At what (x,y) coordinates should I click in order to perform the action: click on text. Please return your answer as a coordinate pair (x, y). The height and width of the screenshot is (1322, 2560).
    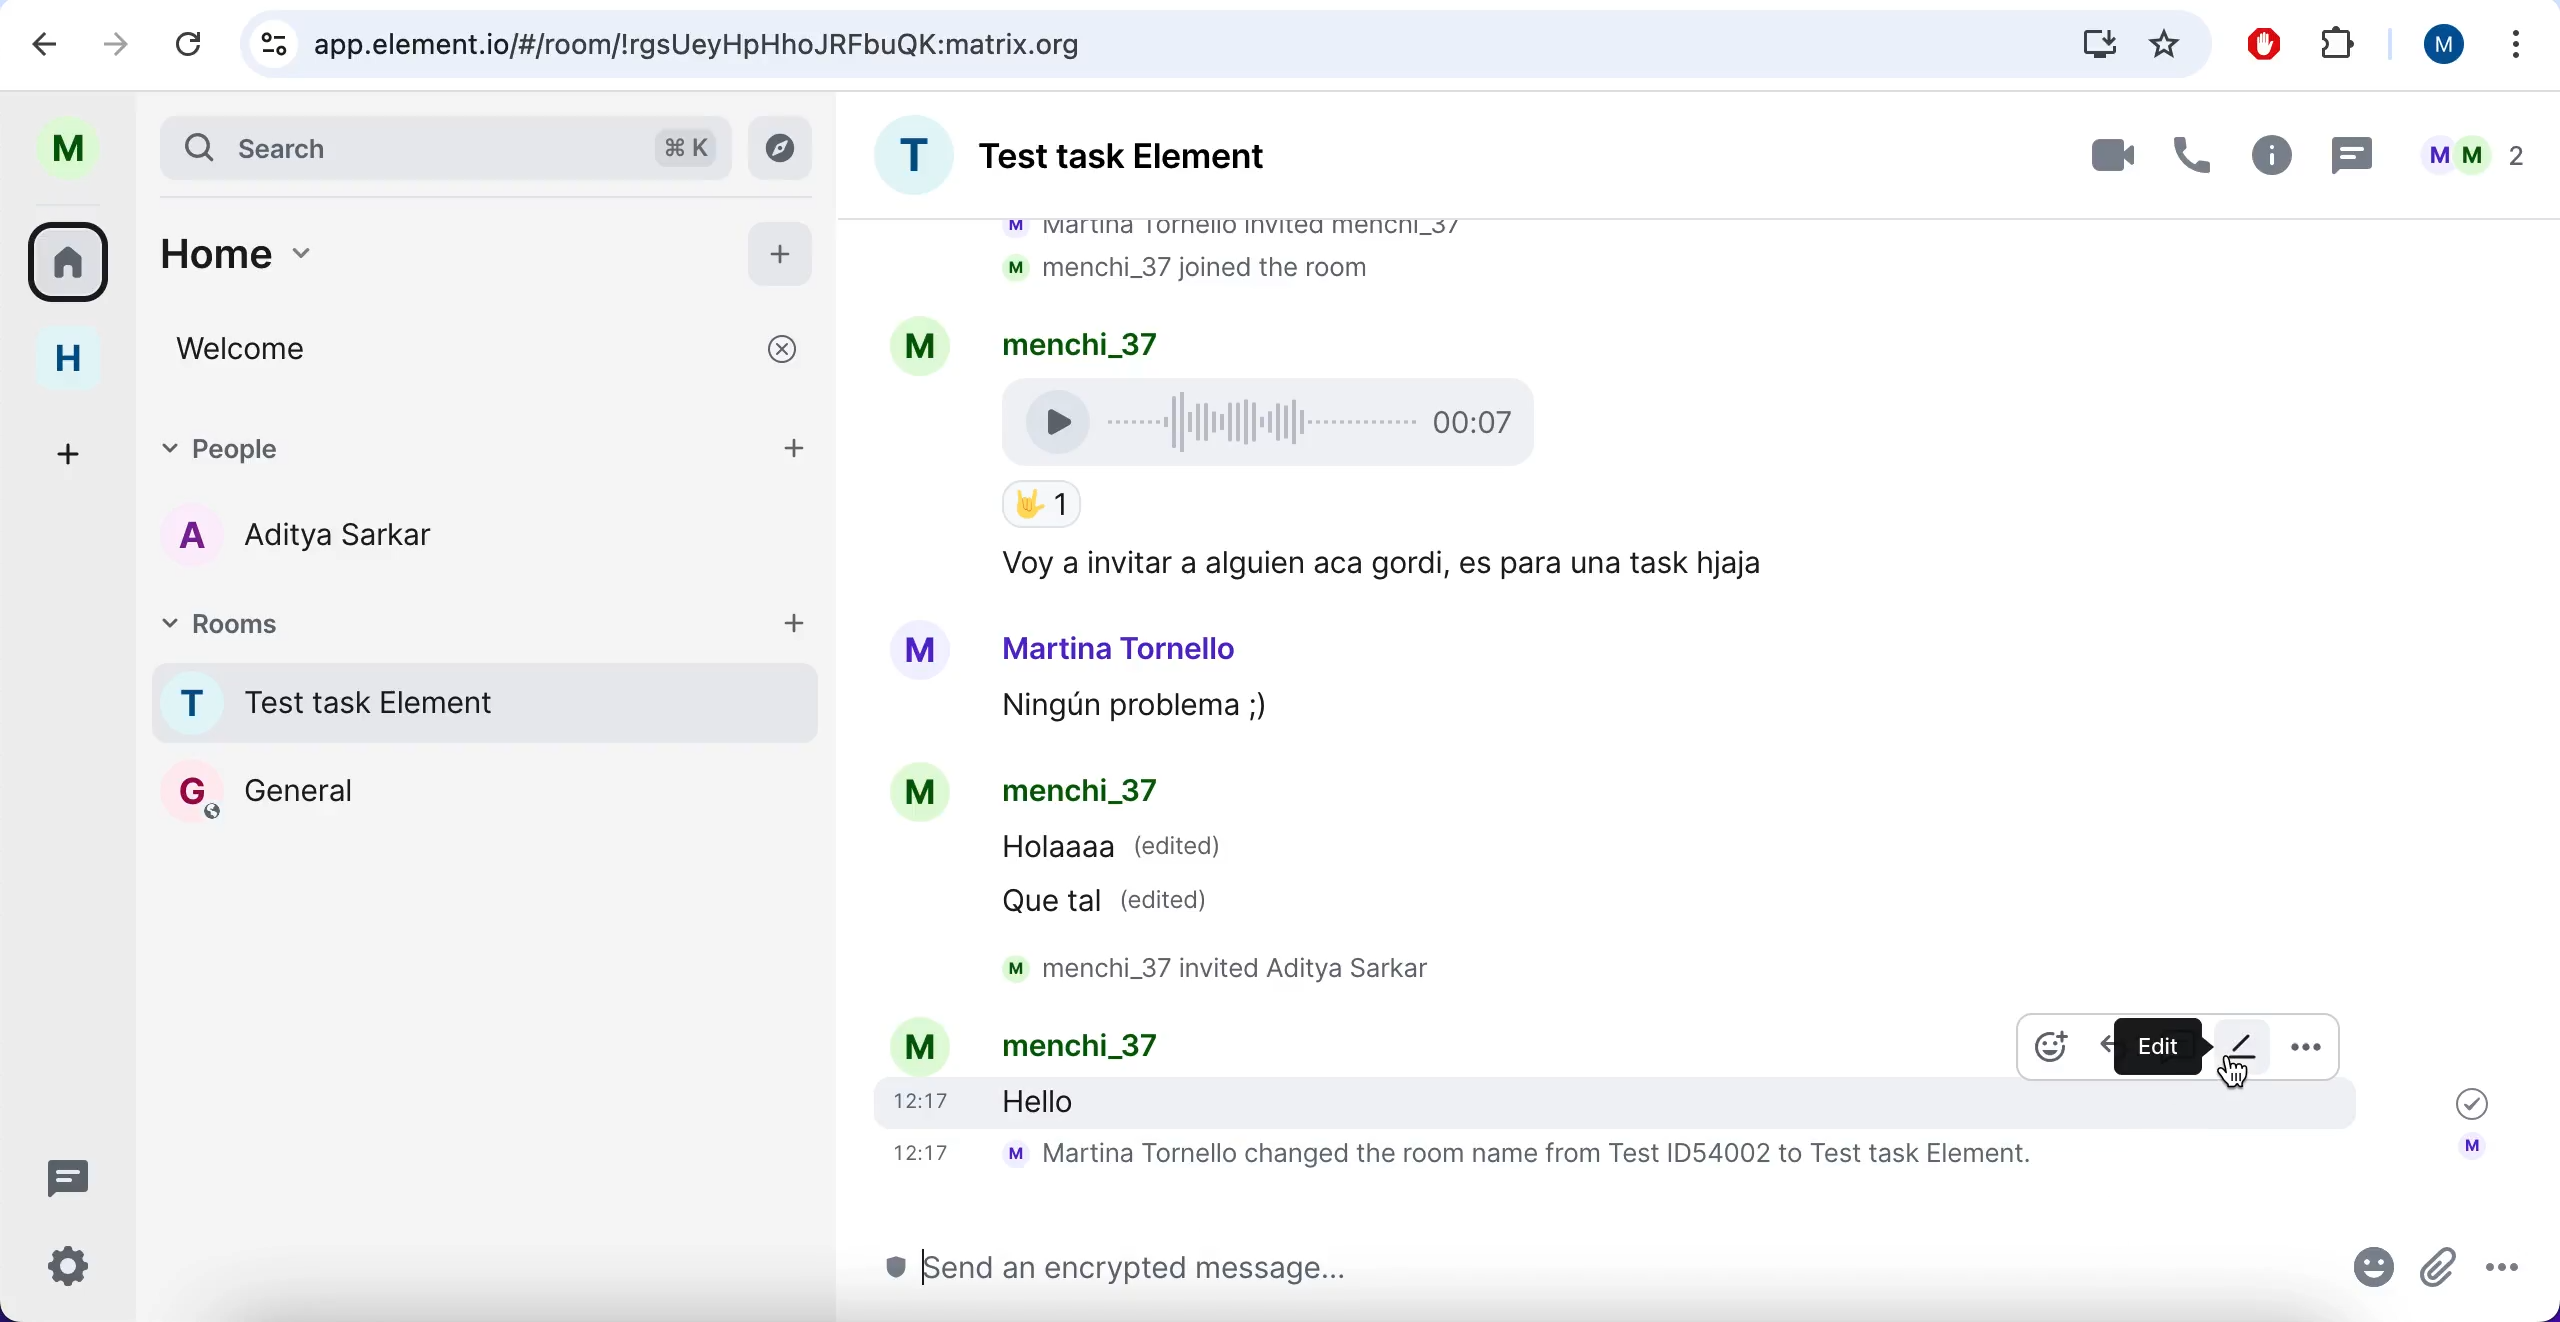
    Looking at the image, I should click on (1152, 1045).